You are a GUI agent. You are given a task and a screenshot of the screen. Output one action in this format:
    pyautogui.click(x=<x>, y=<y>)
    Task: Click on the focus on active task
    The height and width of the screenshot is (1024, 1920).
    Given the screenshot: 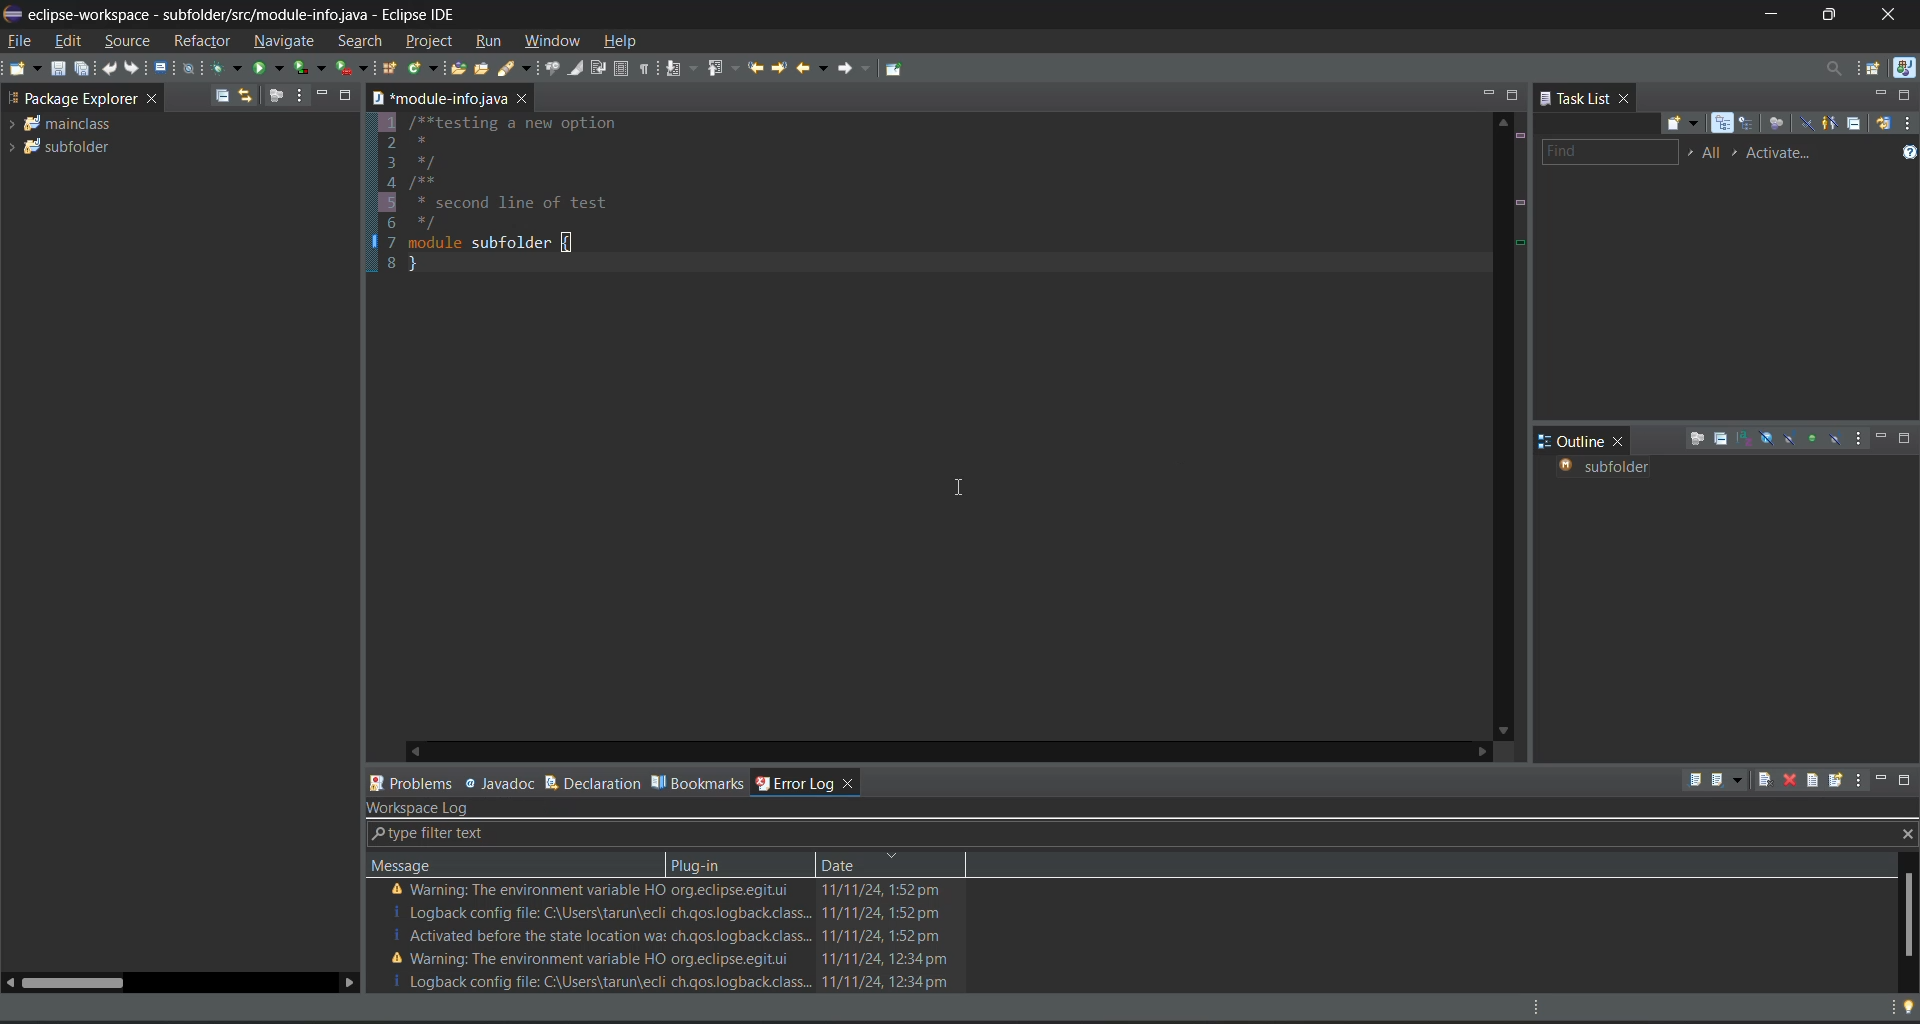 What is the action you would take?
    pyautogui.click(x=274, y=96)
    